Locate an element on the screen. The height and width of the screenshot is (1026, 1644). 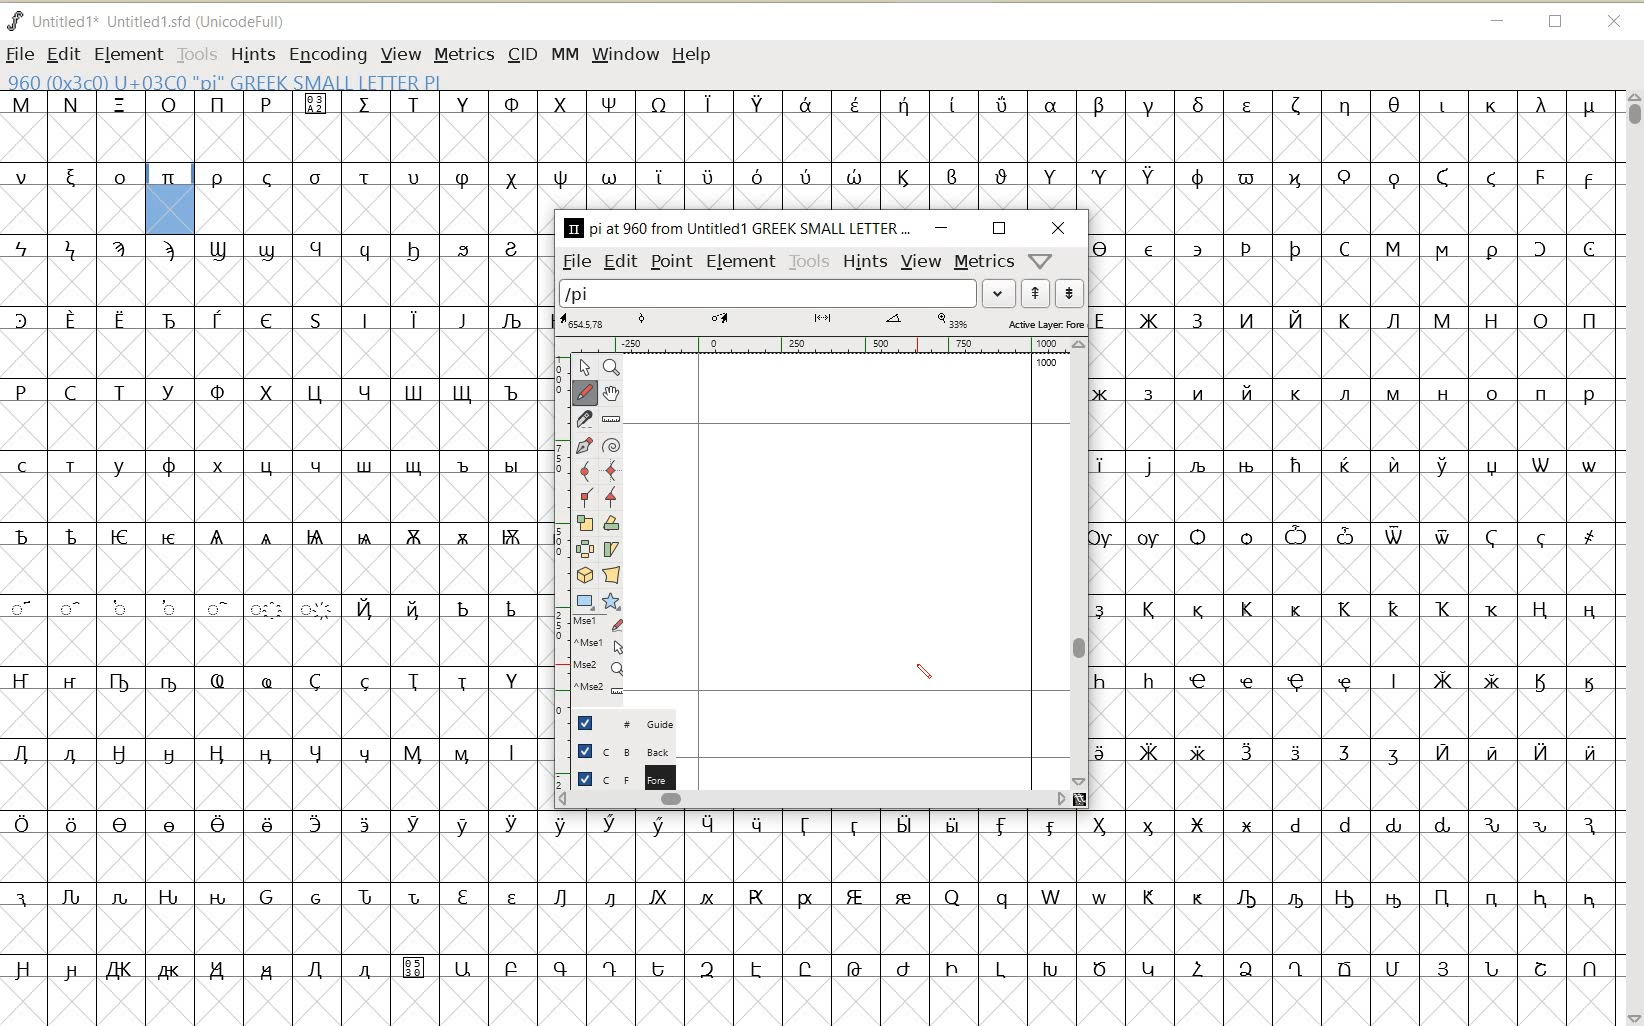
RESTORE is located at coordinates (1001, 228).